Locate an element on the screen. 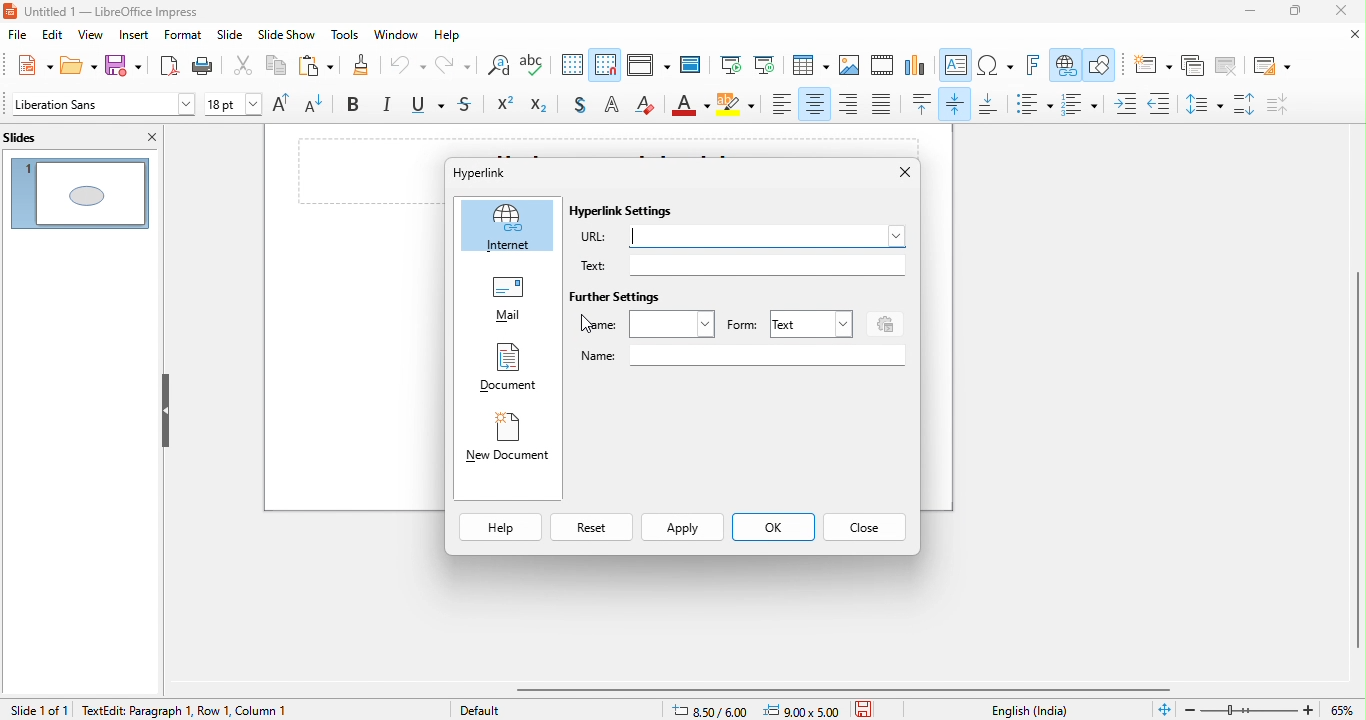 This screenshot has width=1366, height=720. font color is located at coordinates (691, 107).